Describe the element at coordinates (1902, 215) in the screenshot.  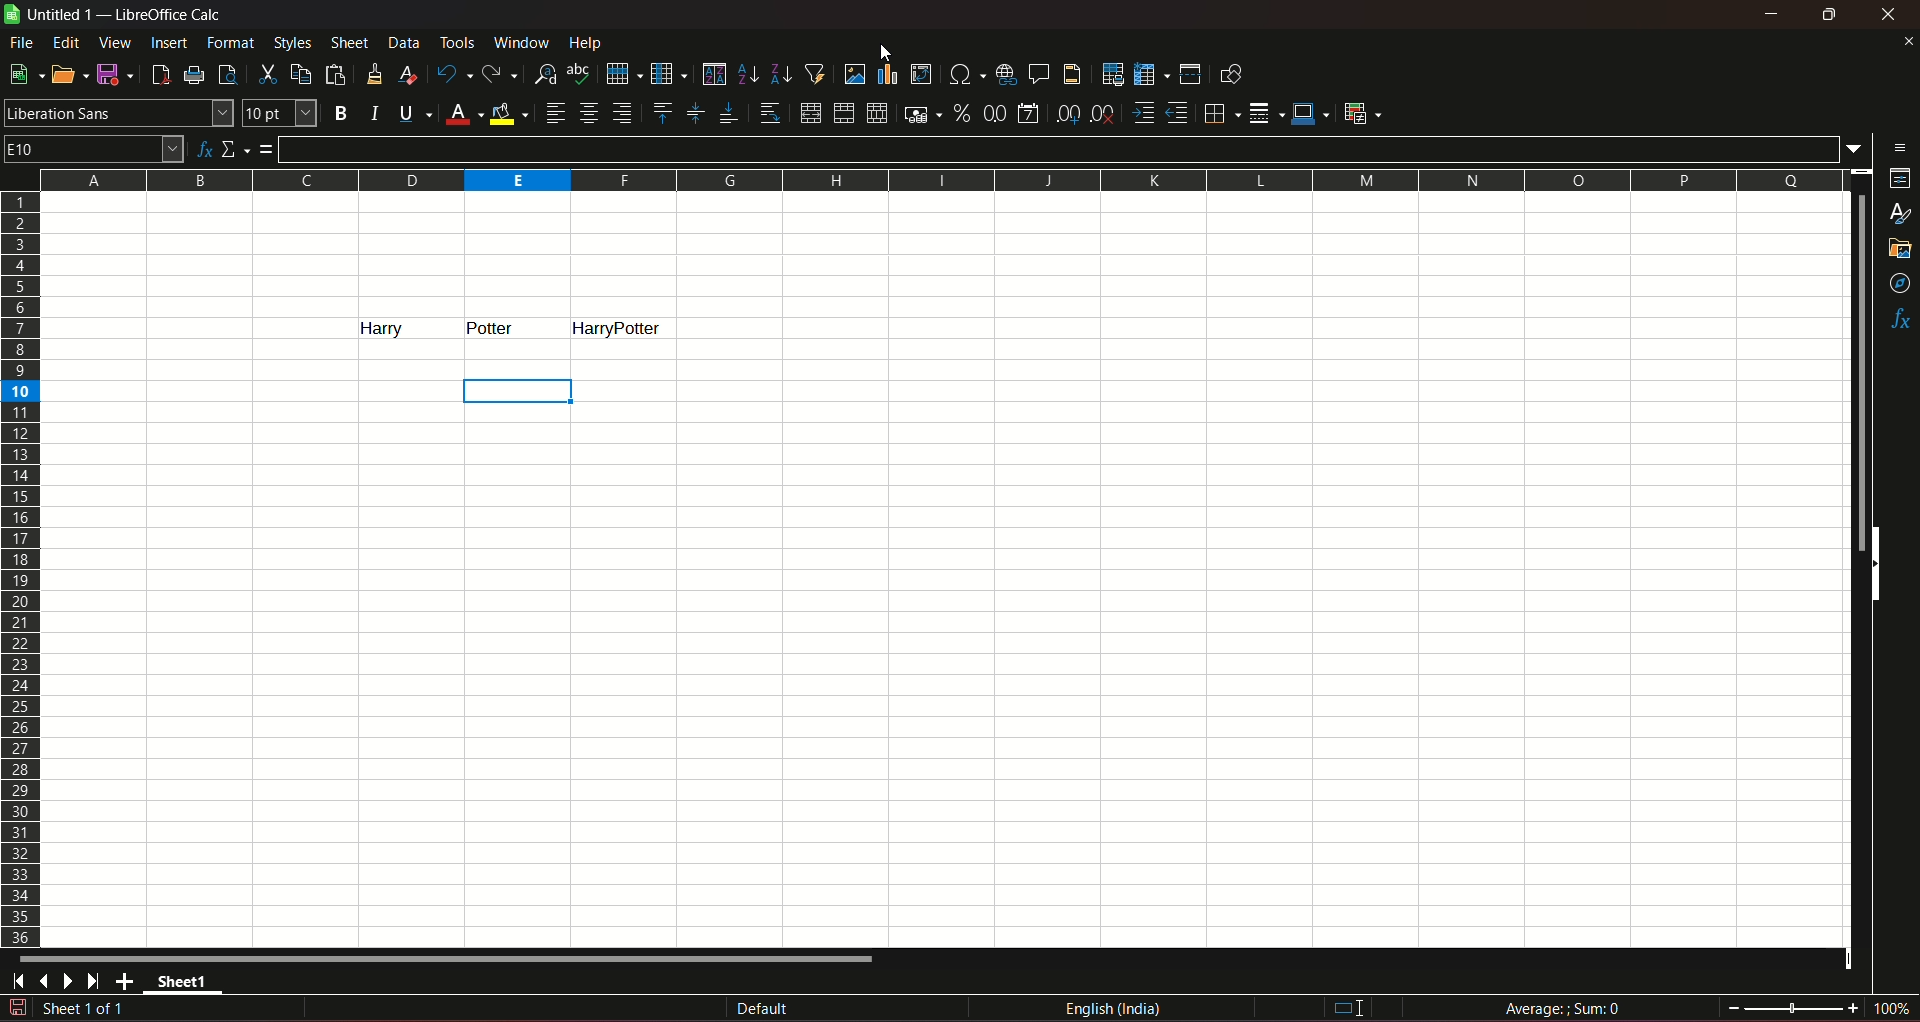
I see `styles` at that location.